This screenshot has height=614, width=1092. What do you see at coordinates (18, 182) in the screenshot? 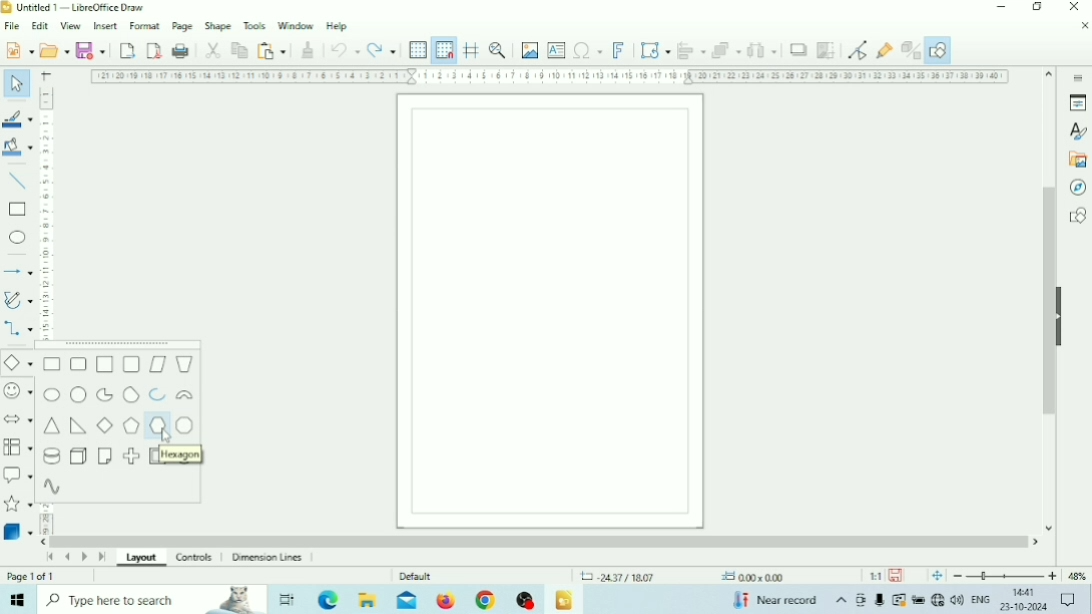
I see `Insert Line` at bounding box center [18, 182].